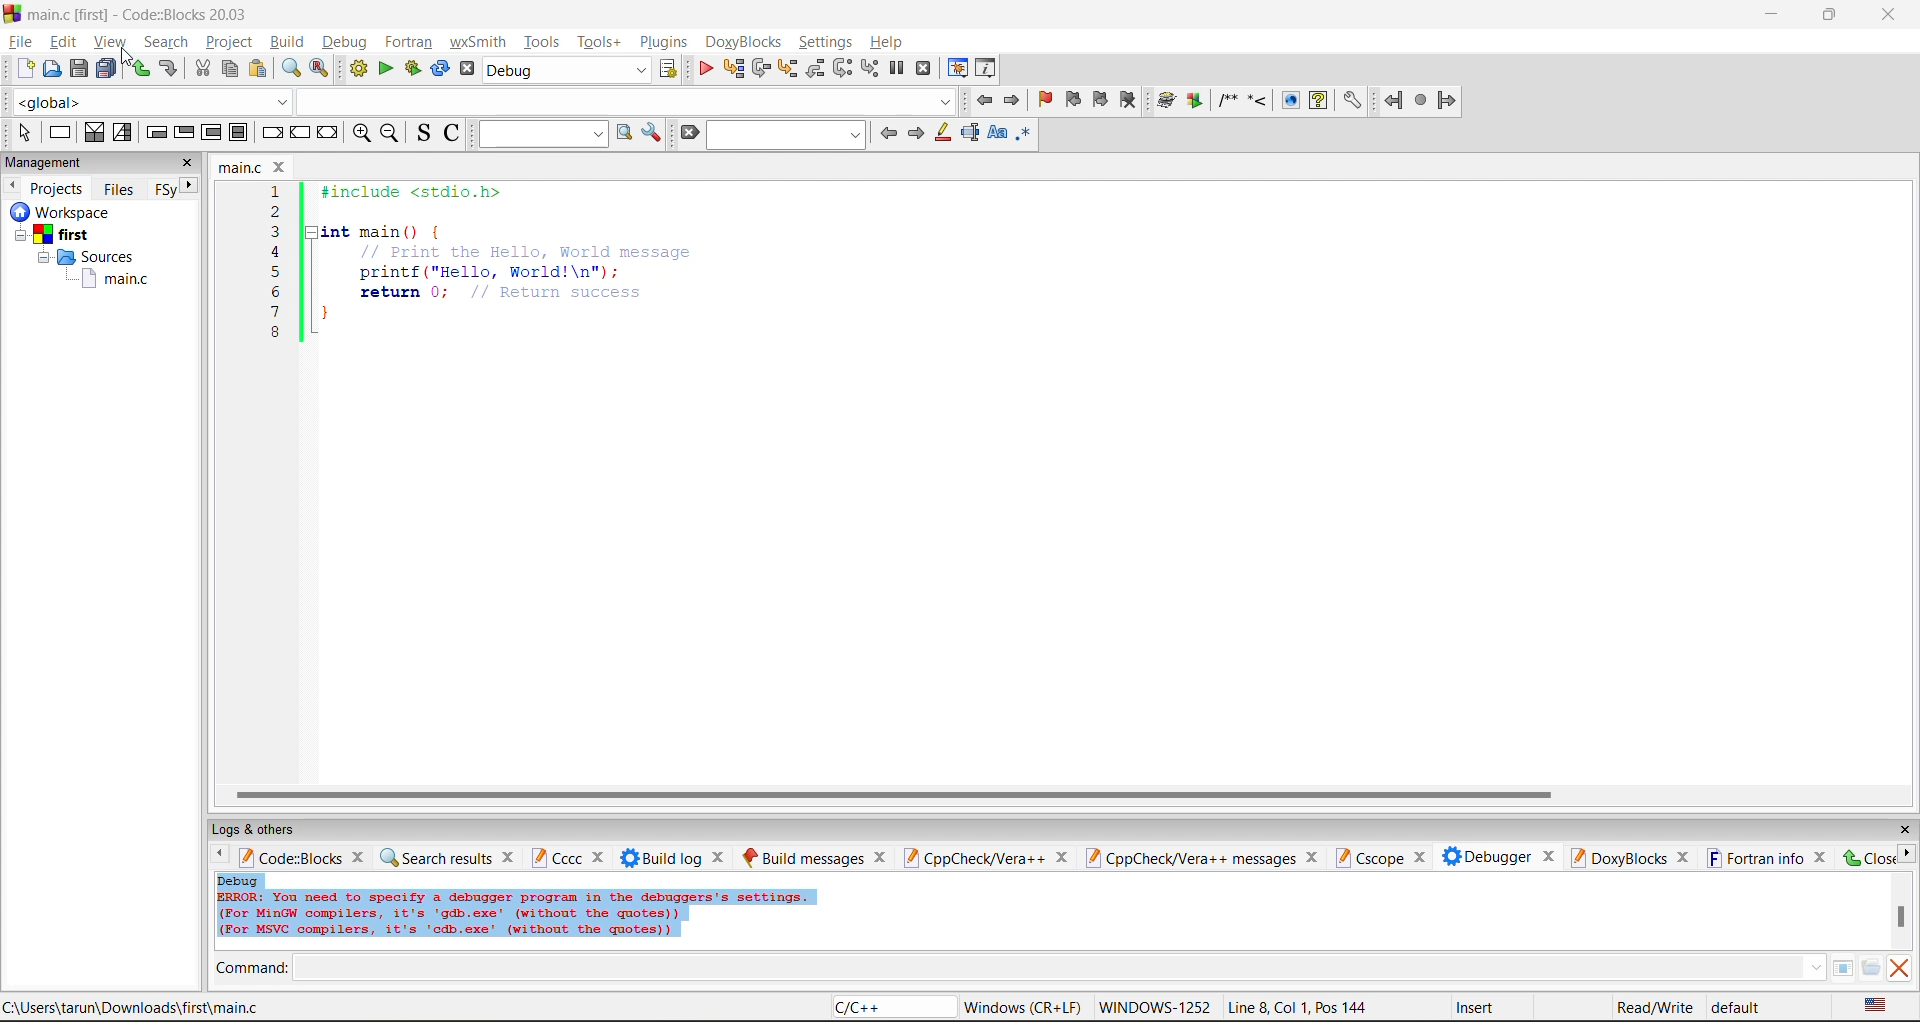 The width and height of the screenshot is (1920, 1022). I want to click on Insert comment block, so click(1226, 99).